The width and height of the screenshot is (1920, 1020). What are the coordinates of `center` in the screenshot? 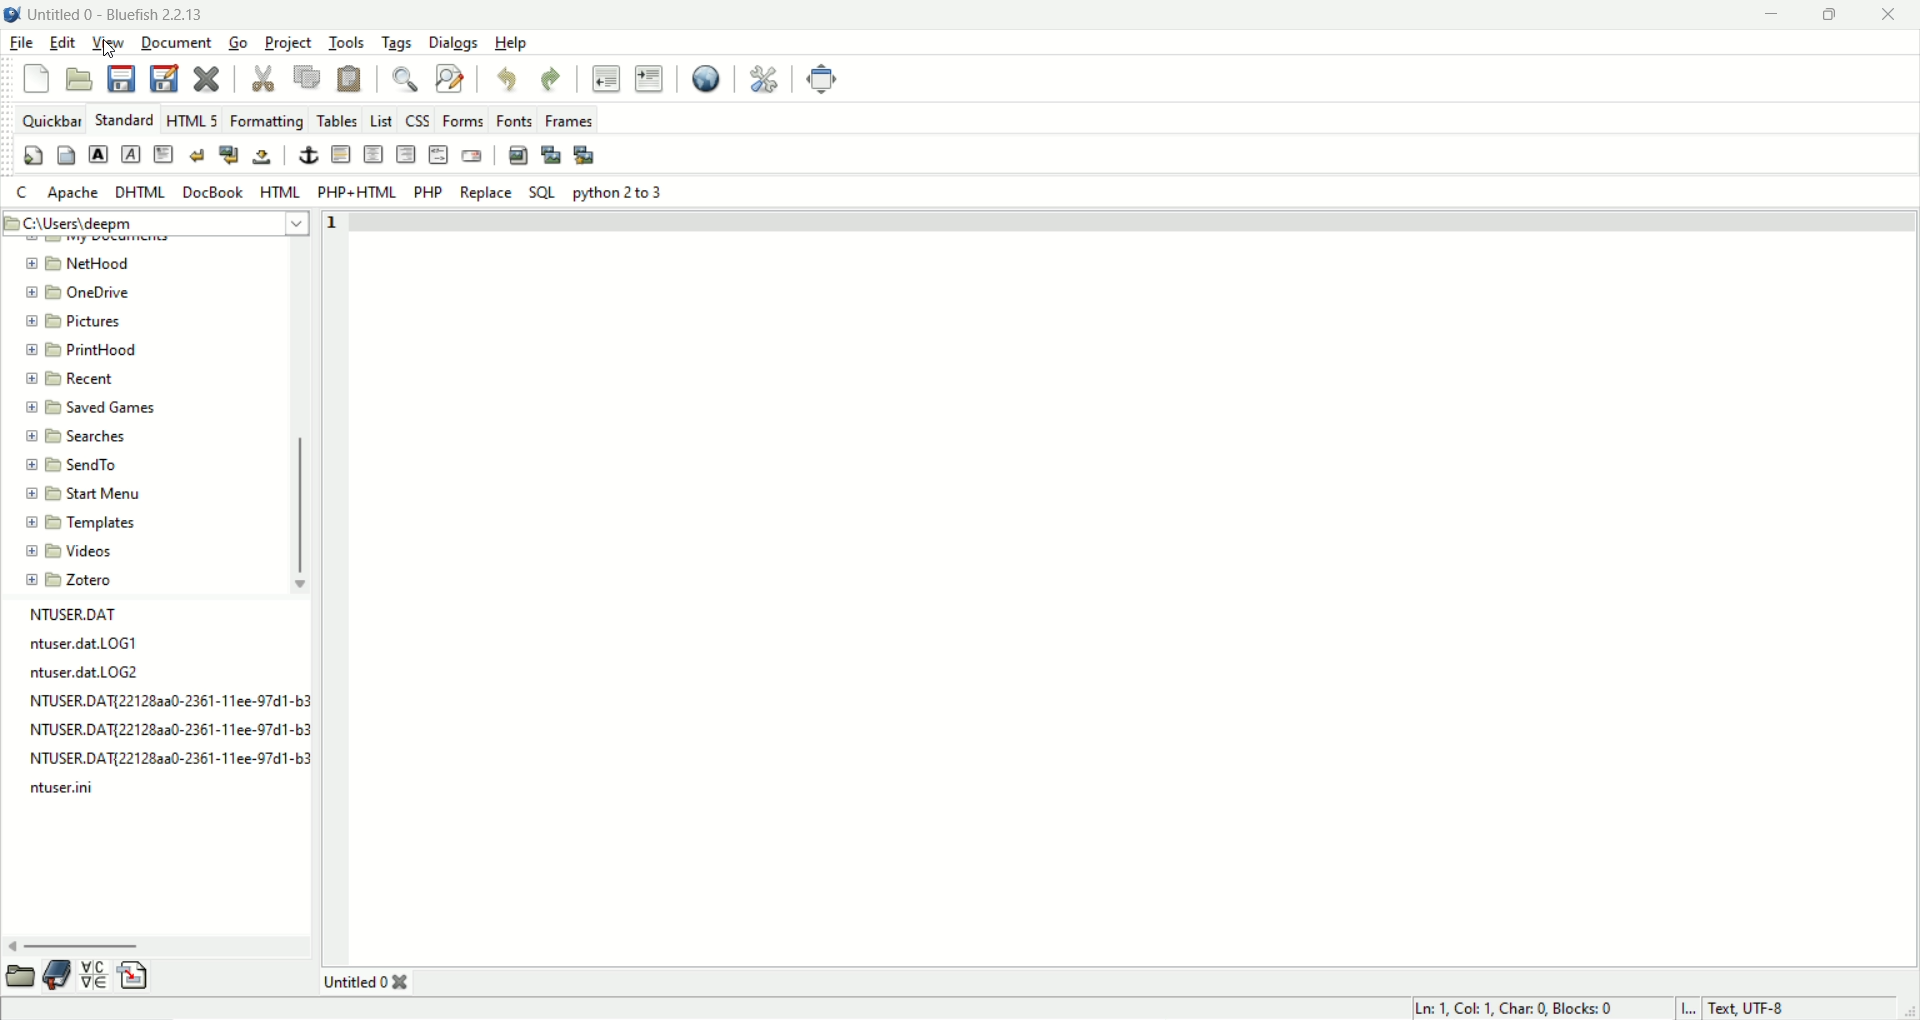 It's located at (371, 153).